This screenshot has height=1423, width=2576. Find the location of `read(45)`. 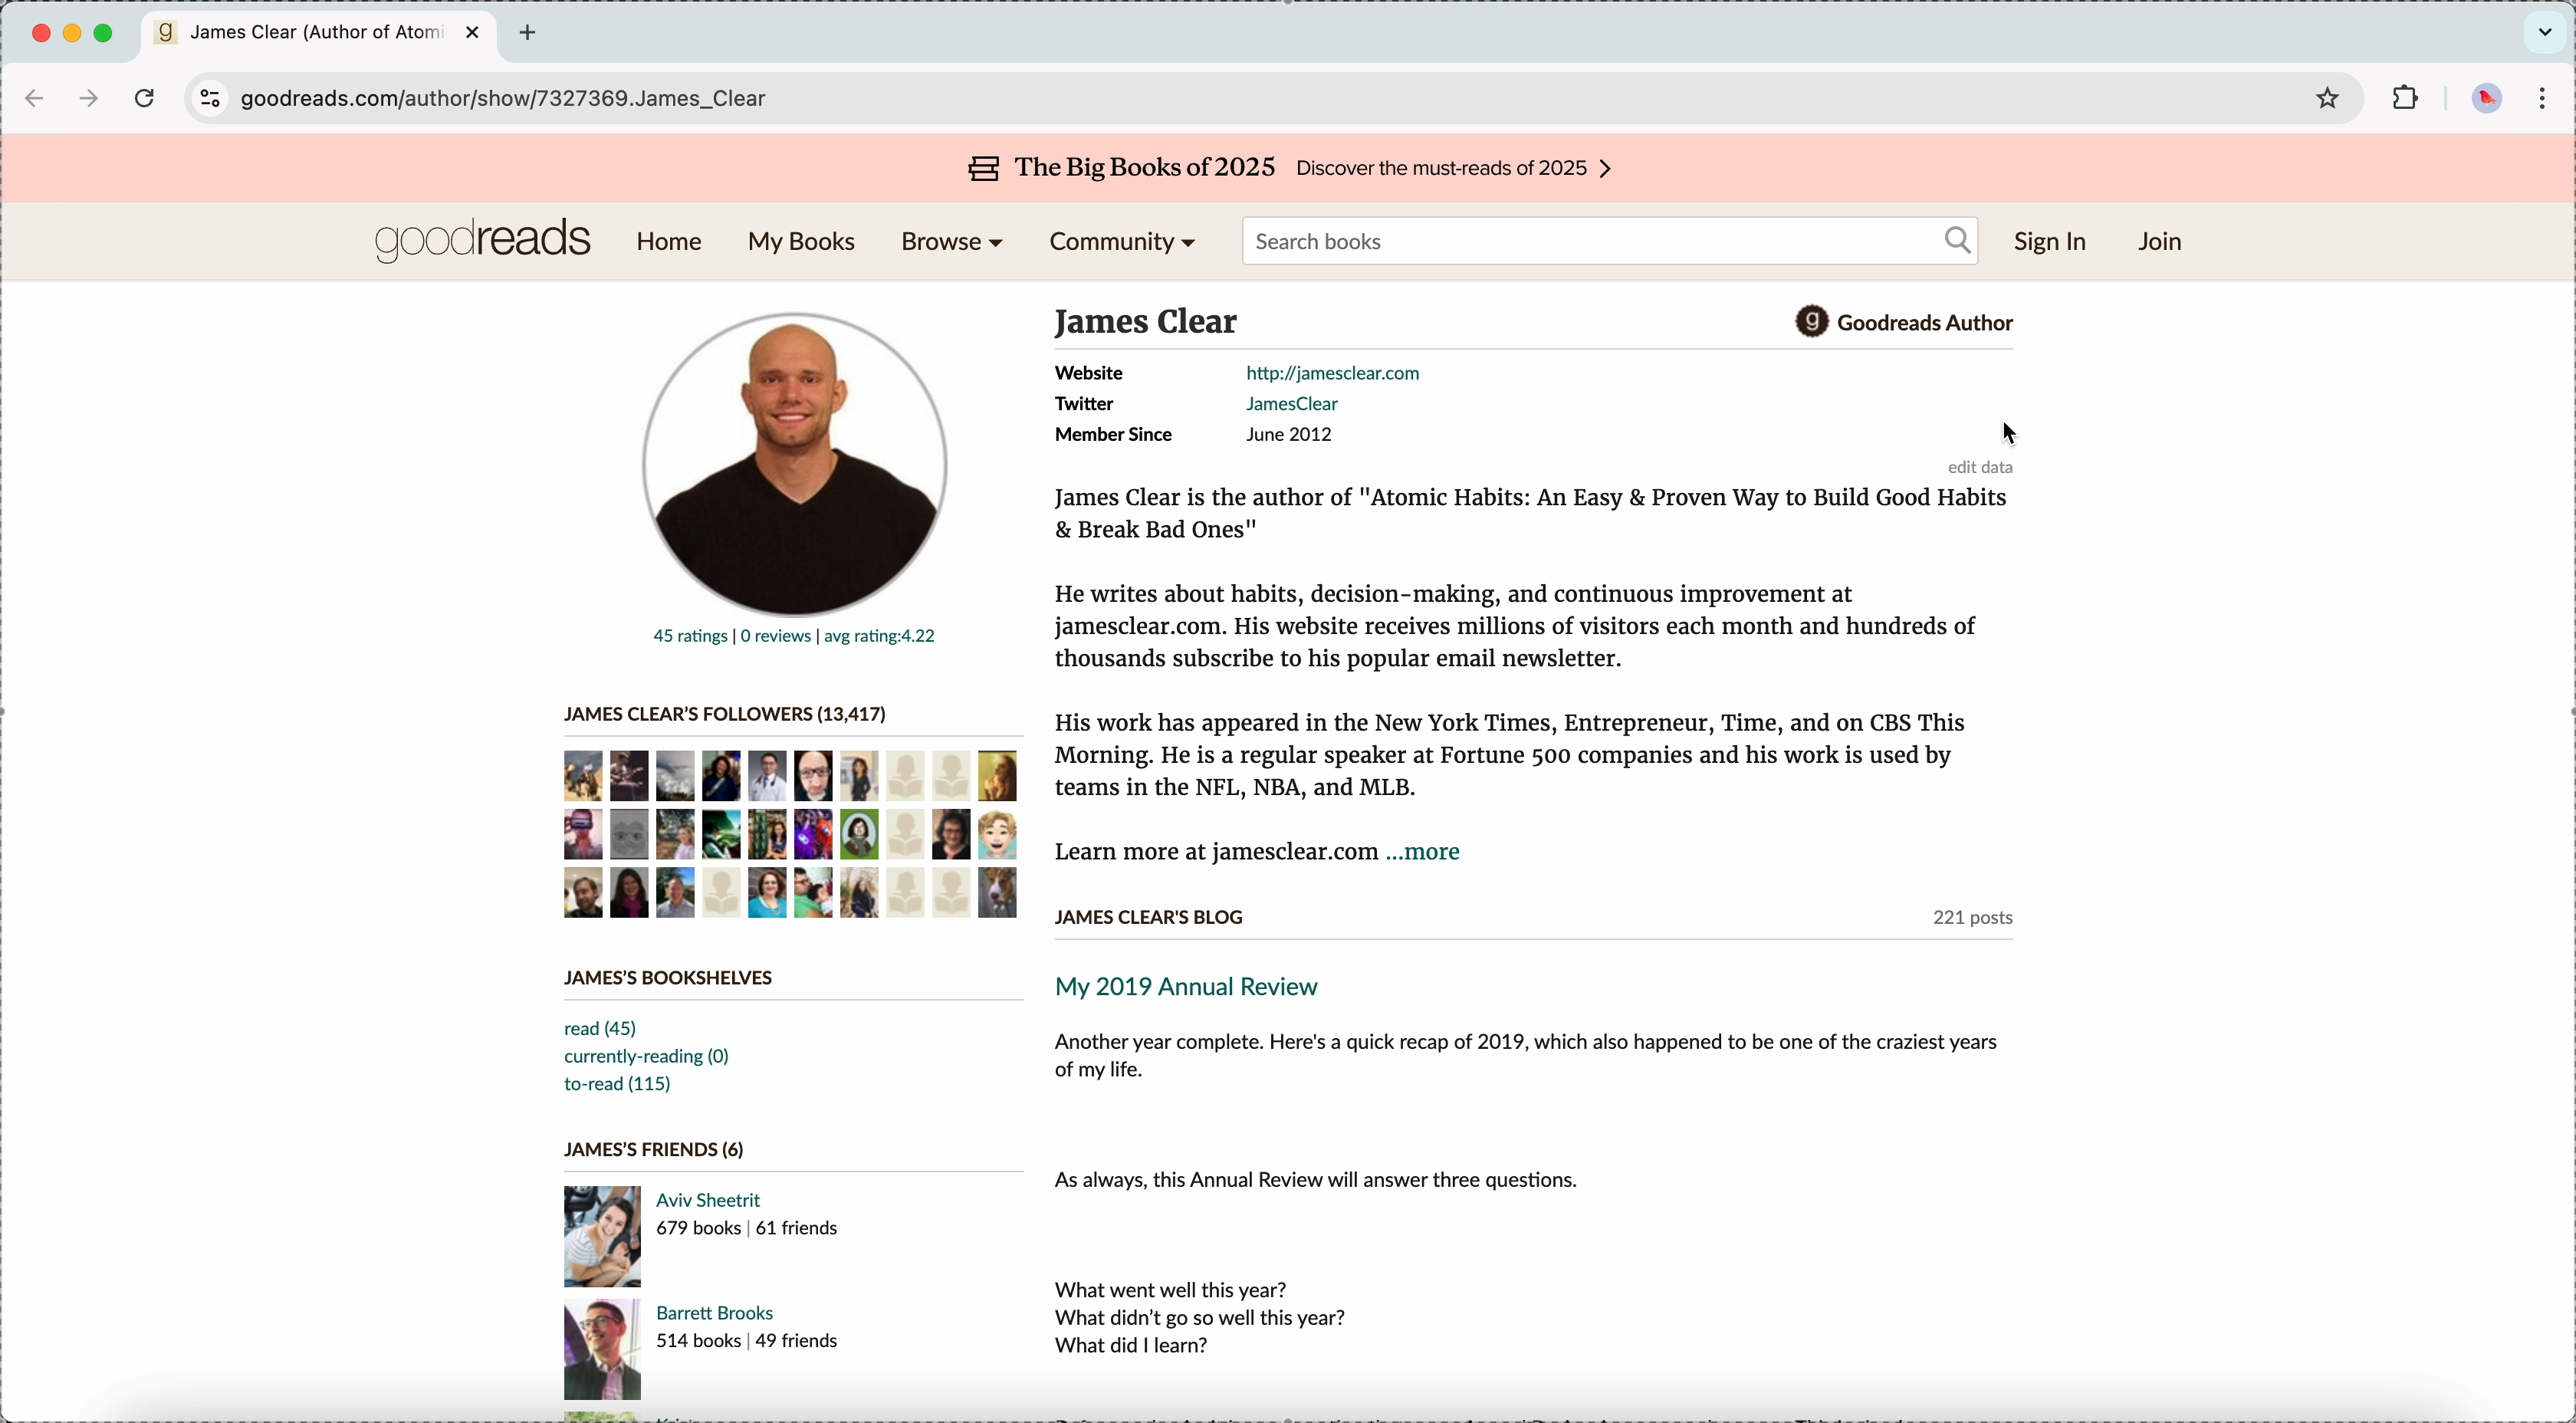

read(45) is located at coordinates (605, 1029).